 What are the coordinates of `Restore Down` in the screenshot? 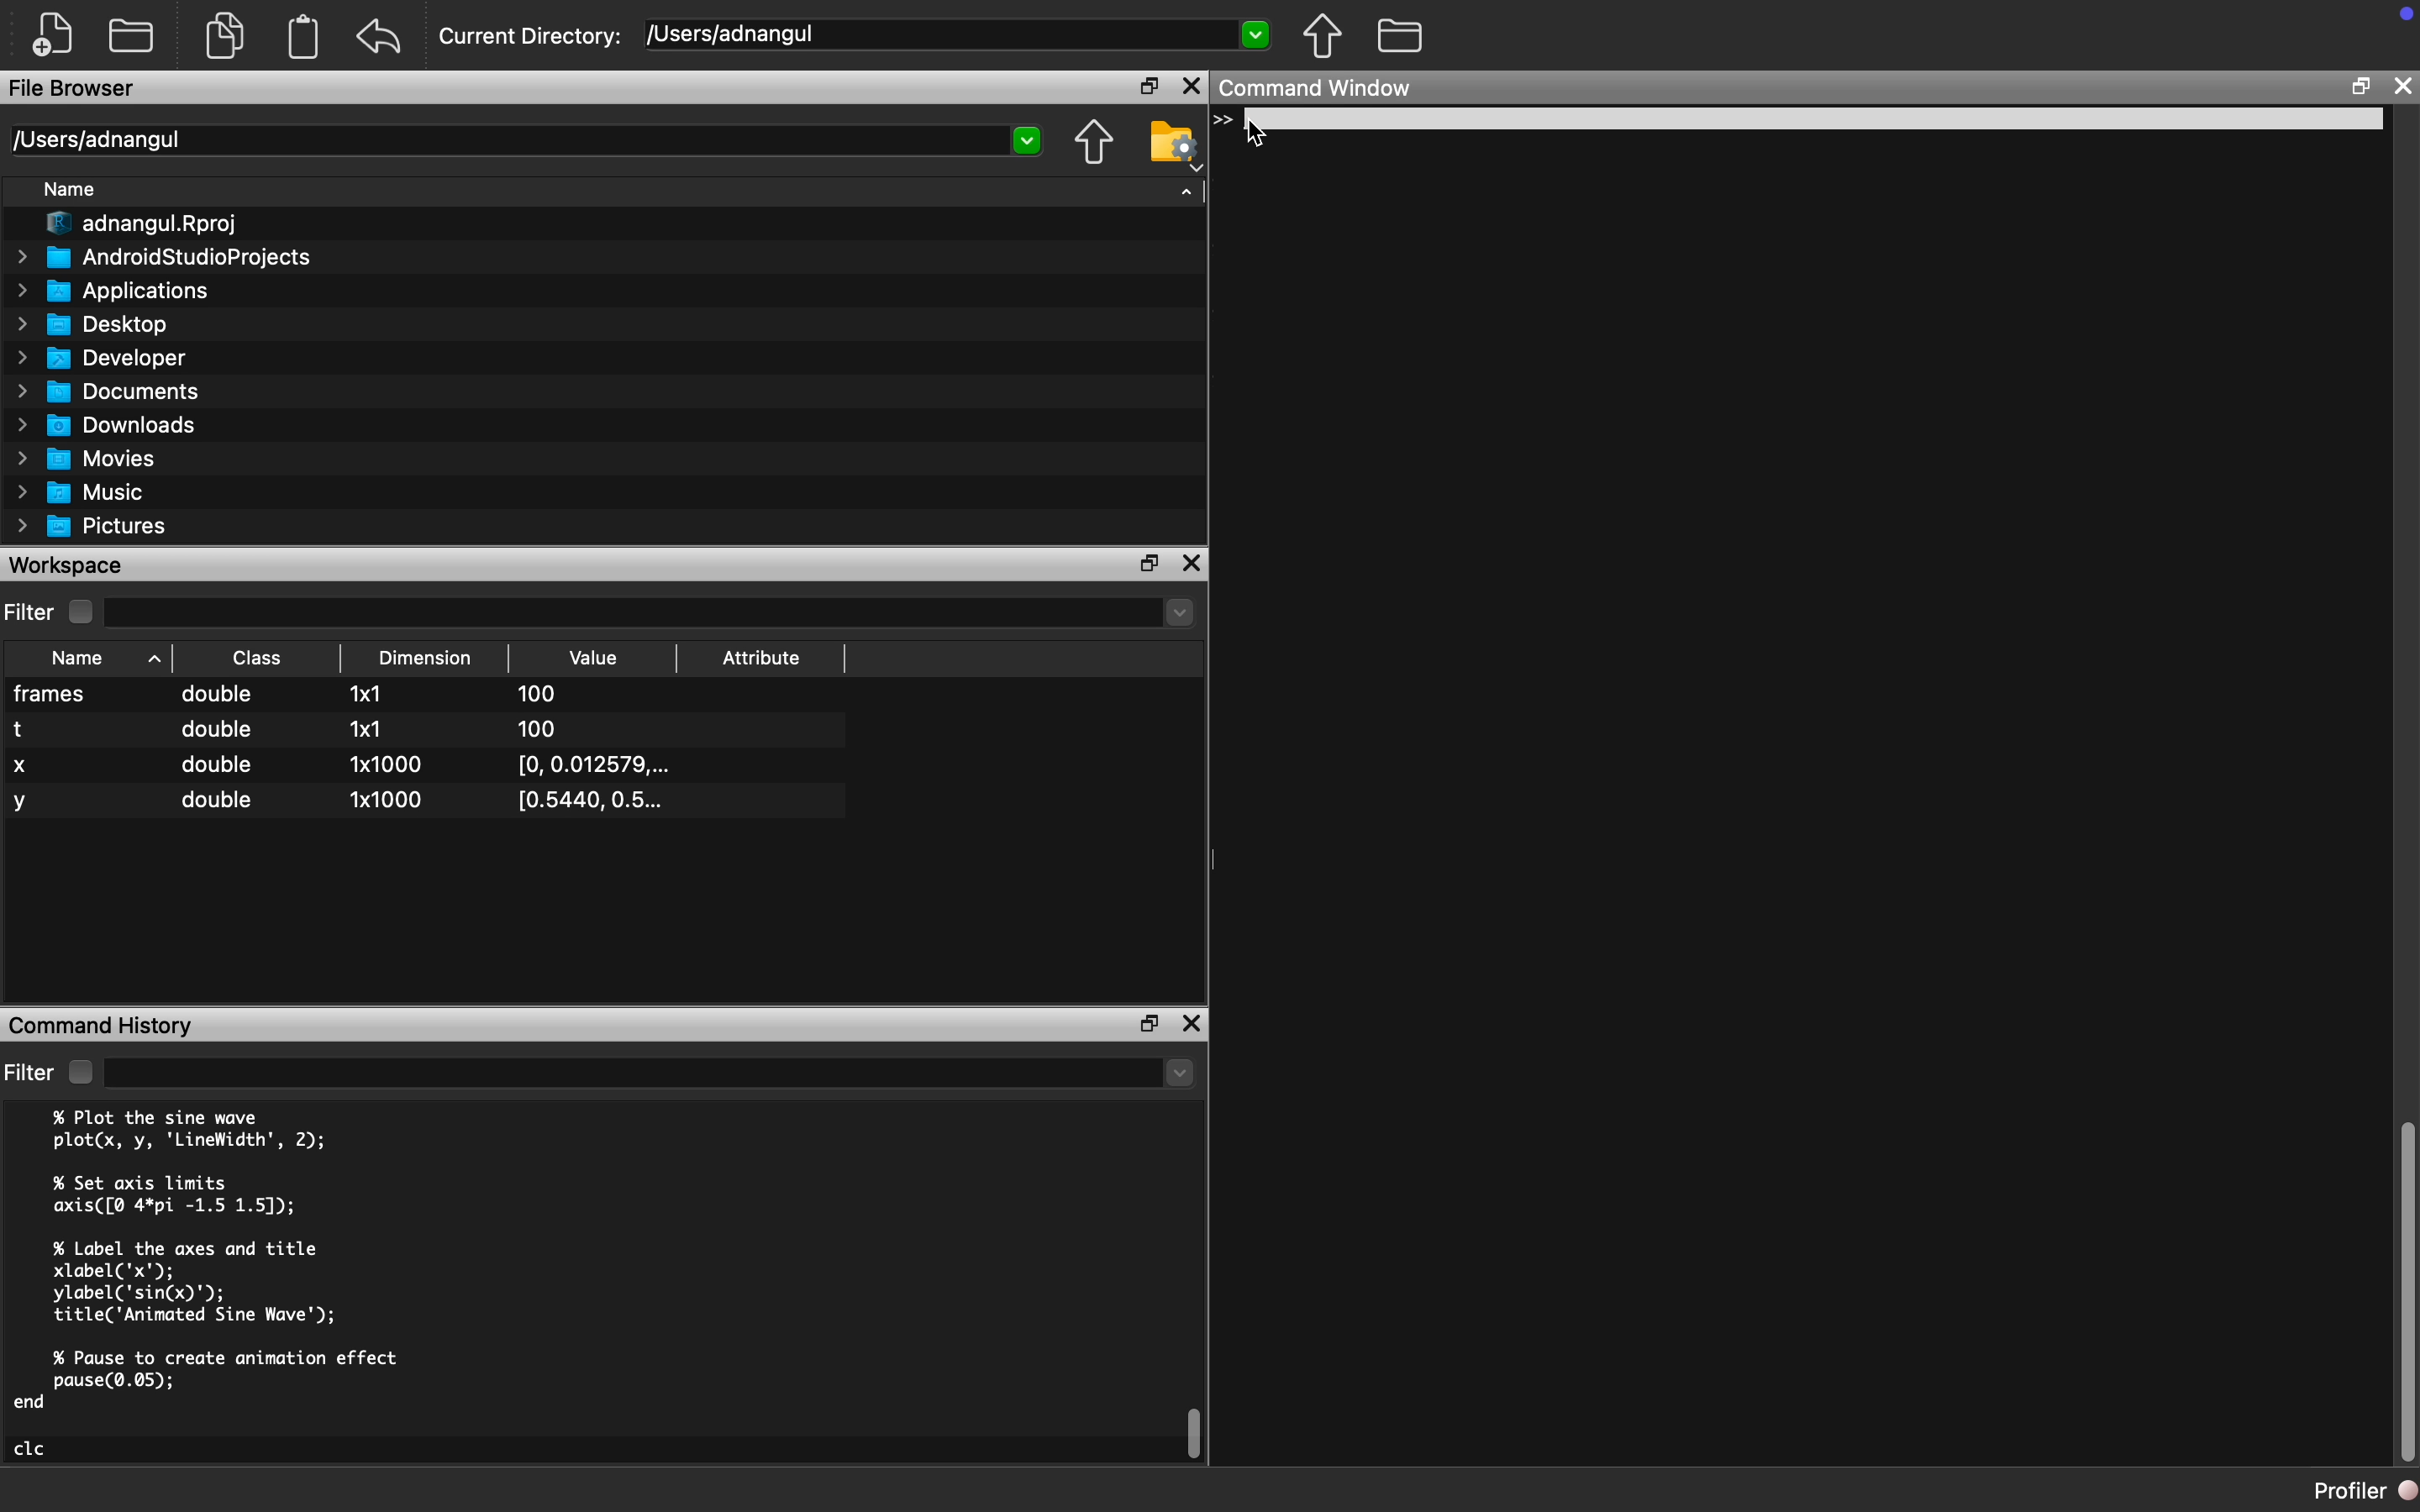 It's located at (2358, 89).